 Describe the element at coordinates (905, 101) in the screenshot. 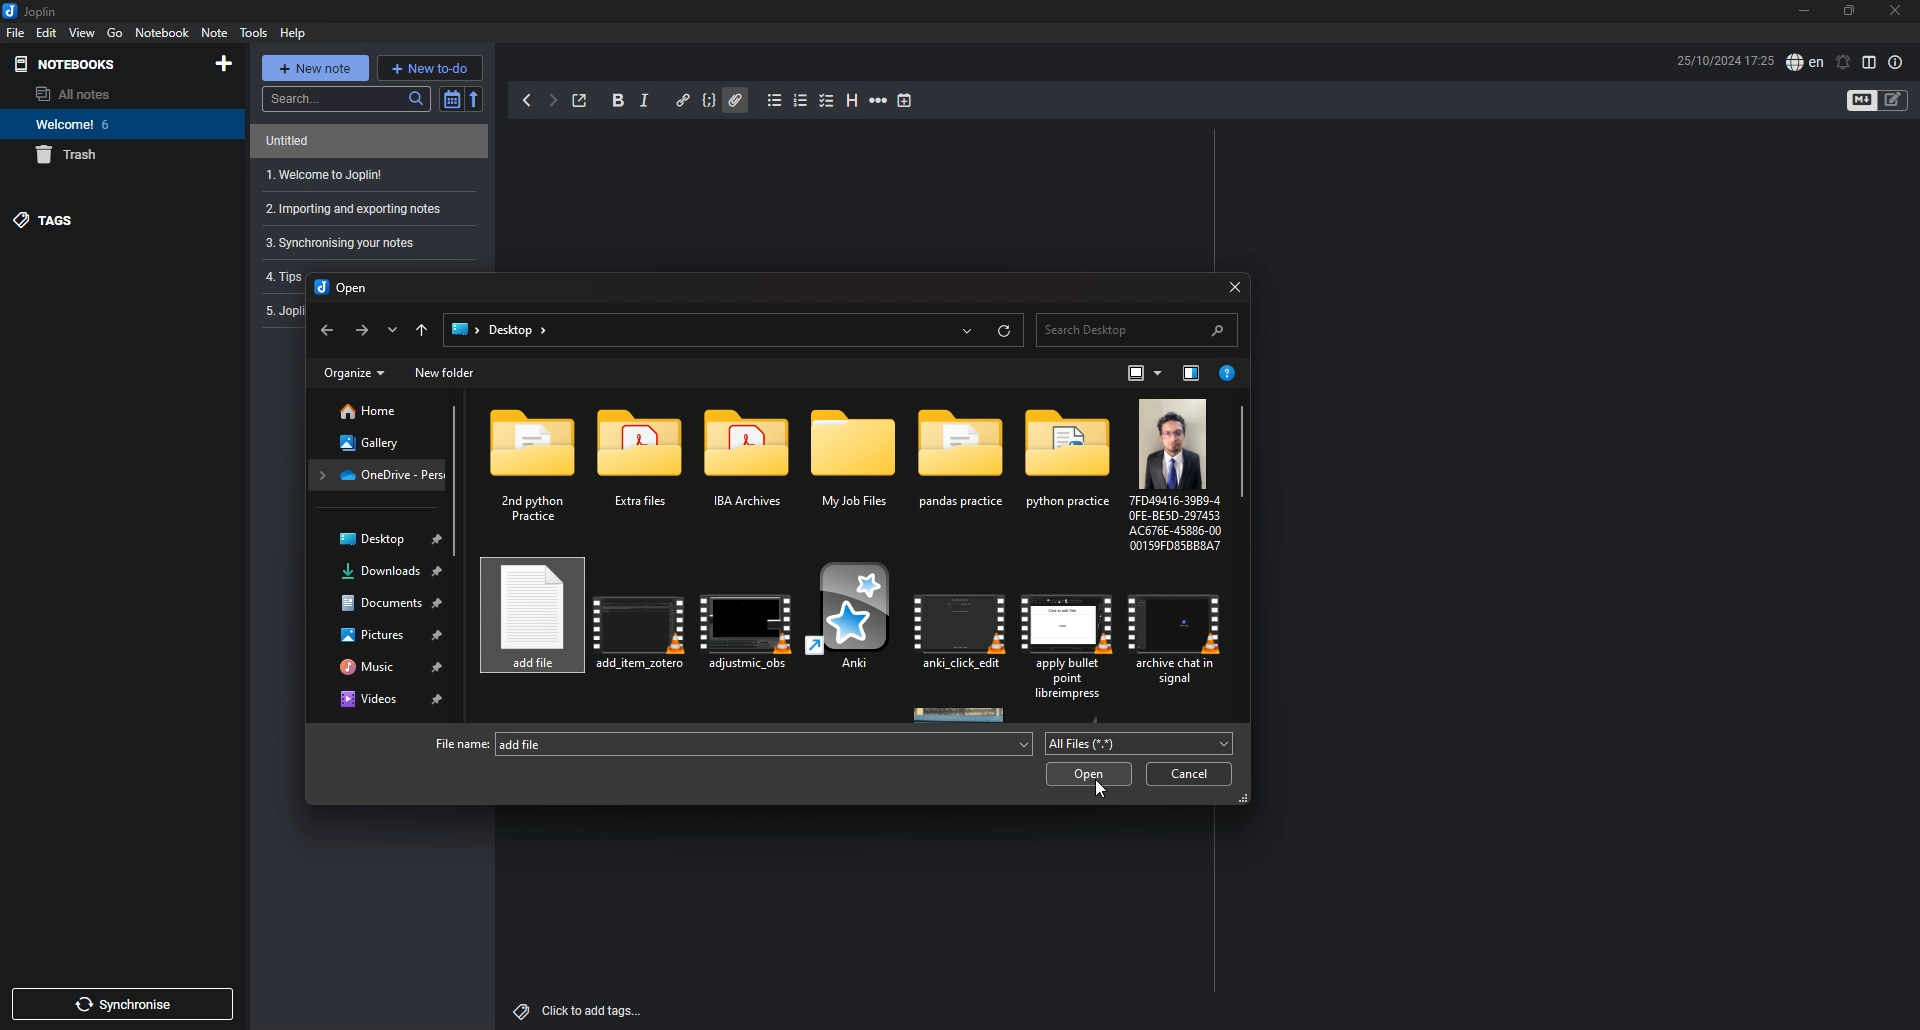

I see `insert time` at that location.